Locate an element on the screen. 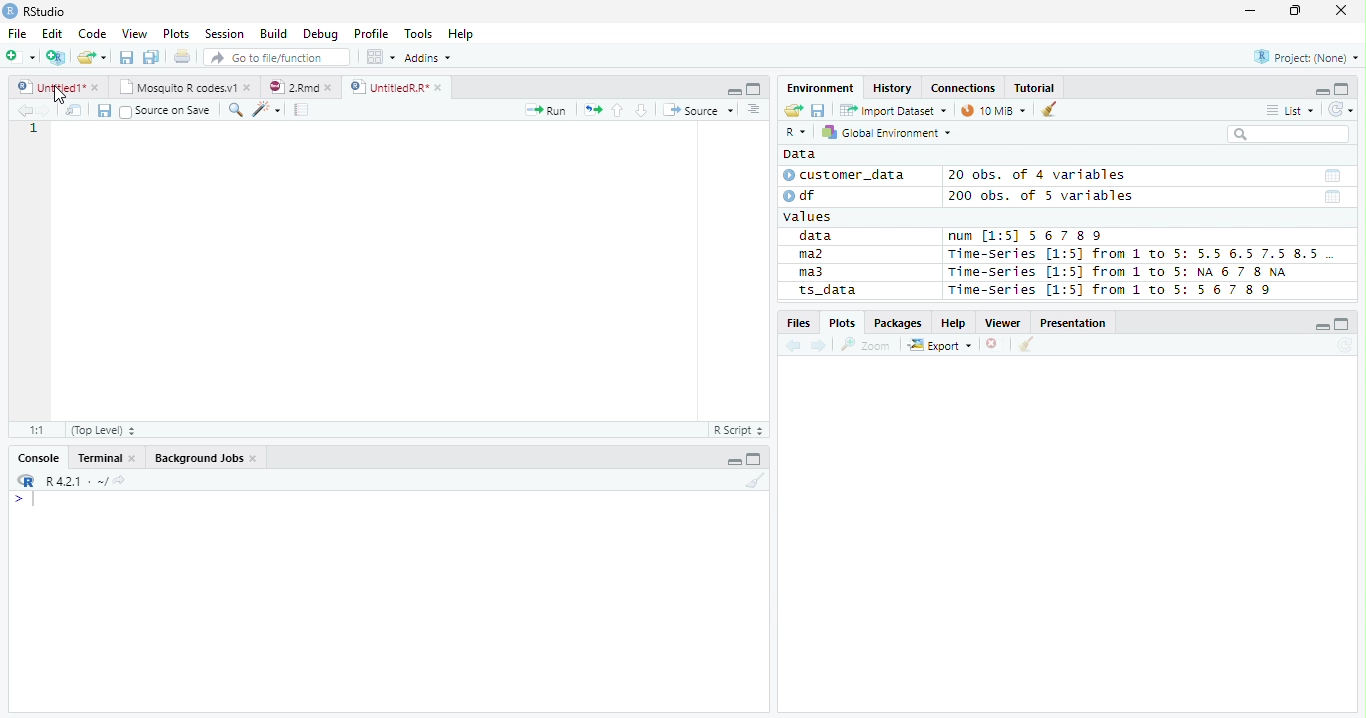  Help is located at coordinates (463, 34).